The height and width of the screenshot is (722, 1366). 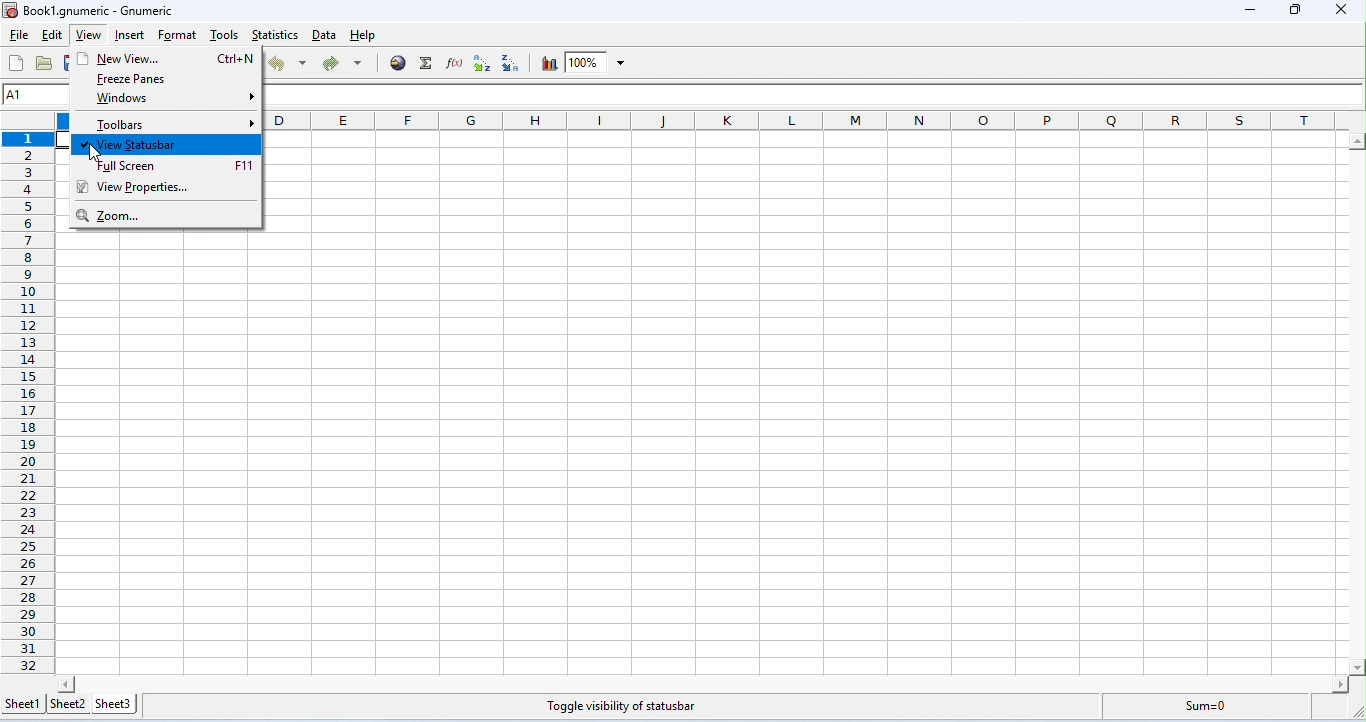 I want to click on file, so click(x=19, y=36).